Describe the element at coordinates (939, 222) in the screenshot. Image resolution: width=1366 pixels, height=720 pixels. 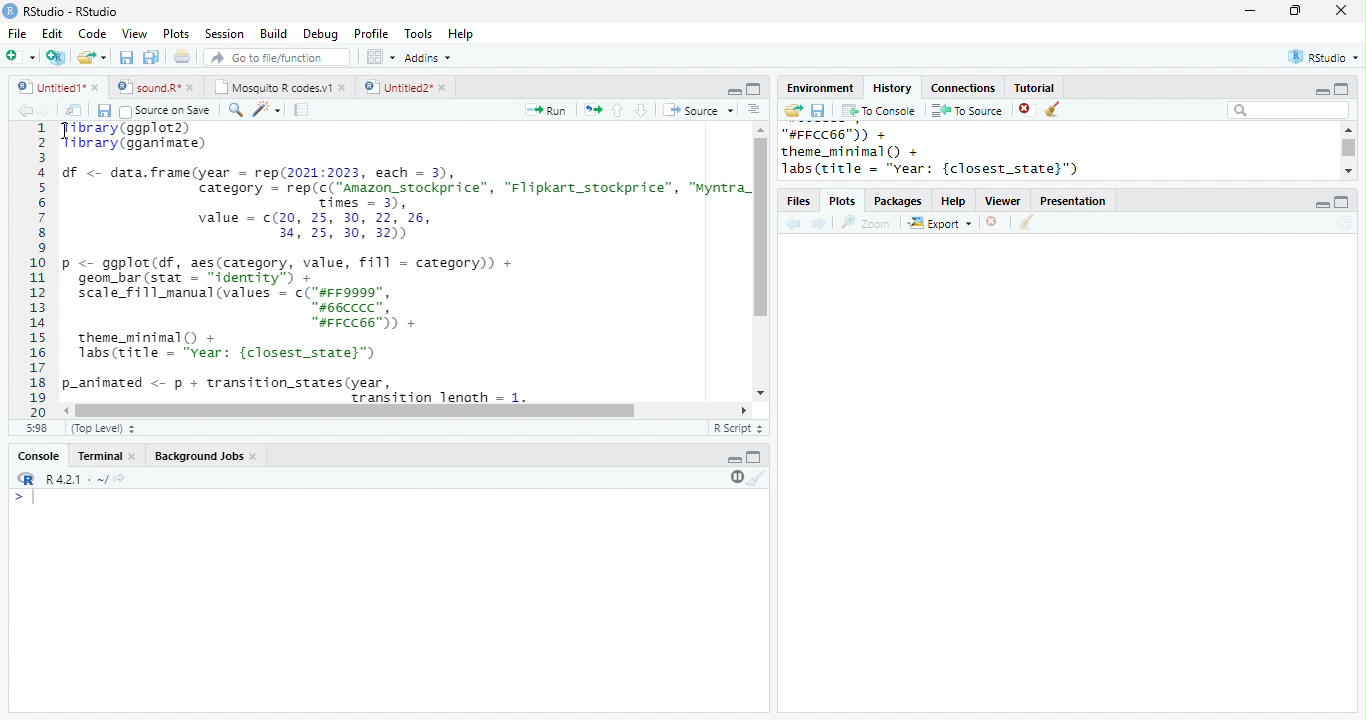
I see `Export` at that location.